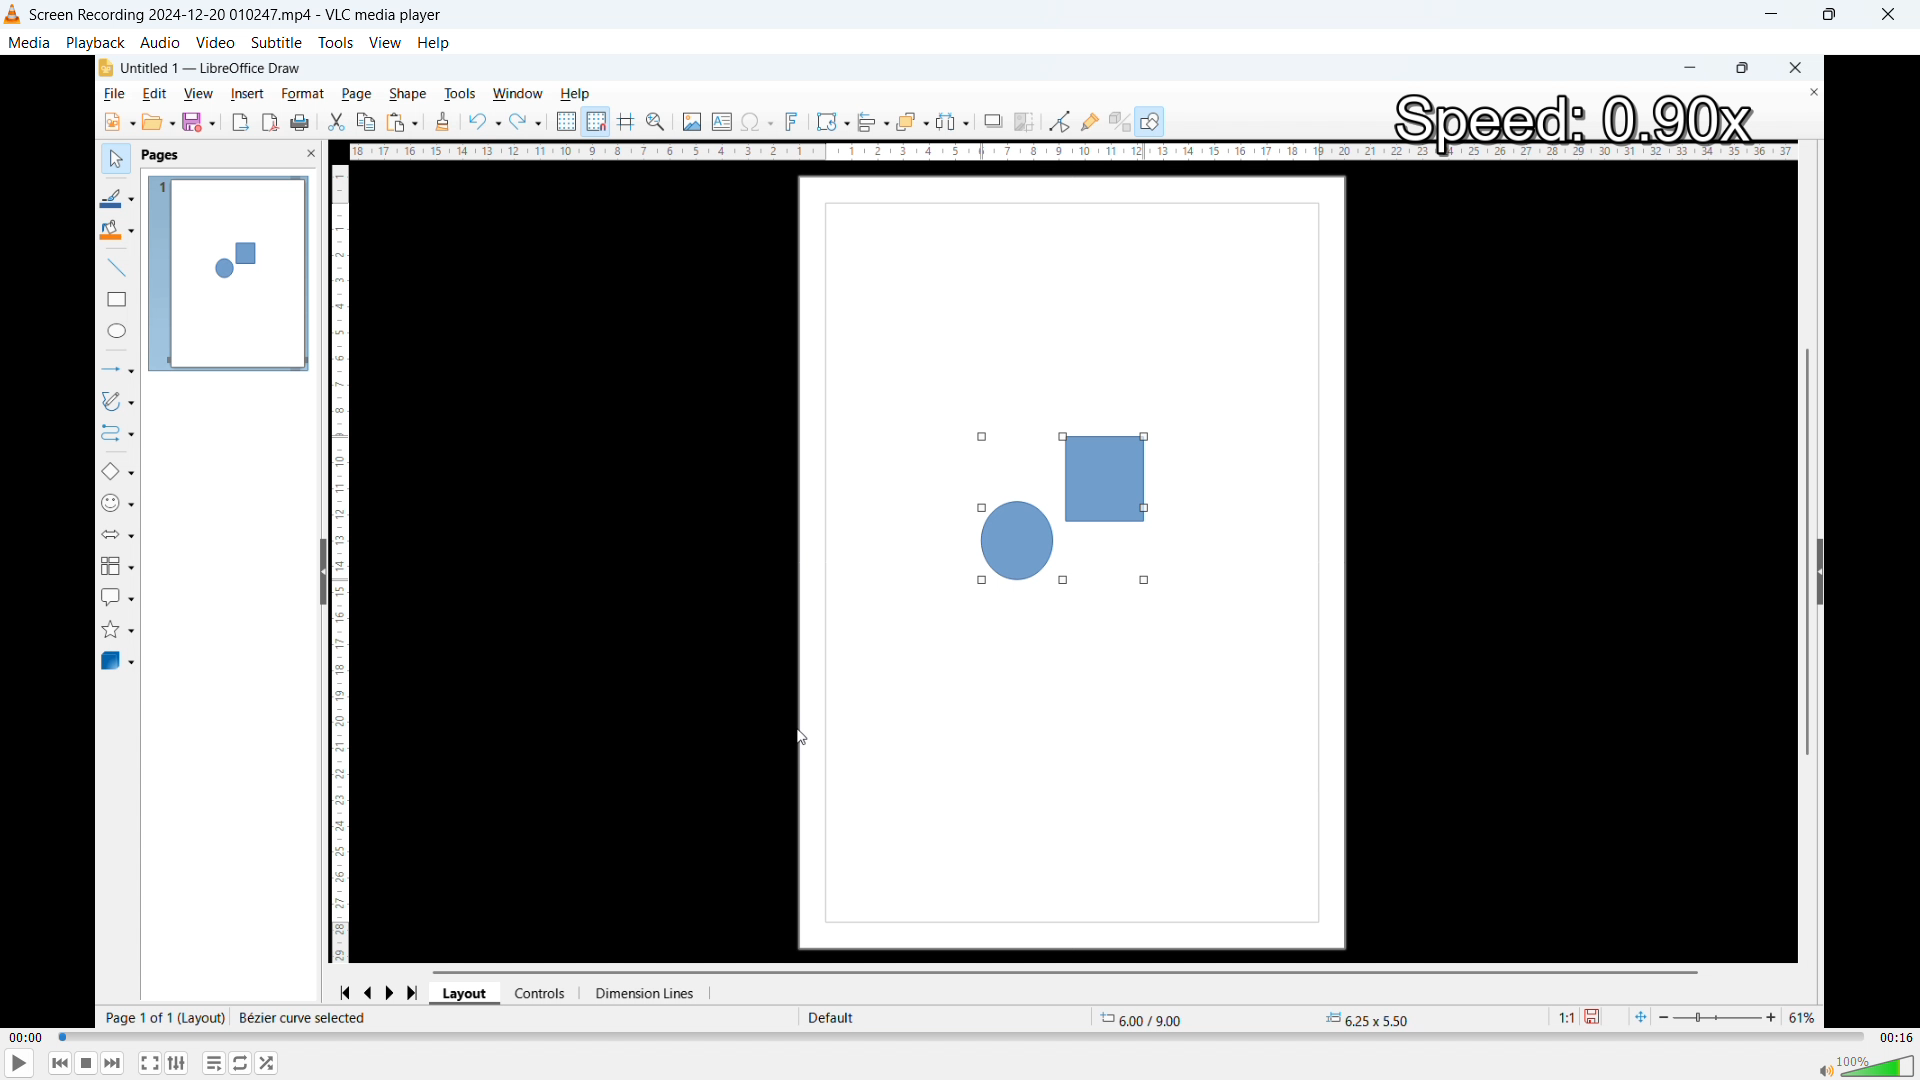 This screenshot has width=1920, height=1080. What do you see at coordinates (1776, 14) in the screenshot?
I see `minimise ` at bounding box center [1776, 14].